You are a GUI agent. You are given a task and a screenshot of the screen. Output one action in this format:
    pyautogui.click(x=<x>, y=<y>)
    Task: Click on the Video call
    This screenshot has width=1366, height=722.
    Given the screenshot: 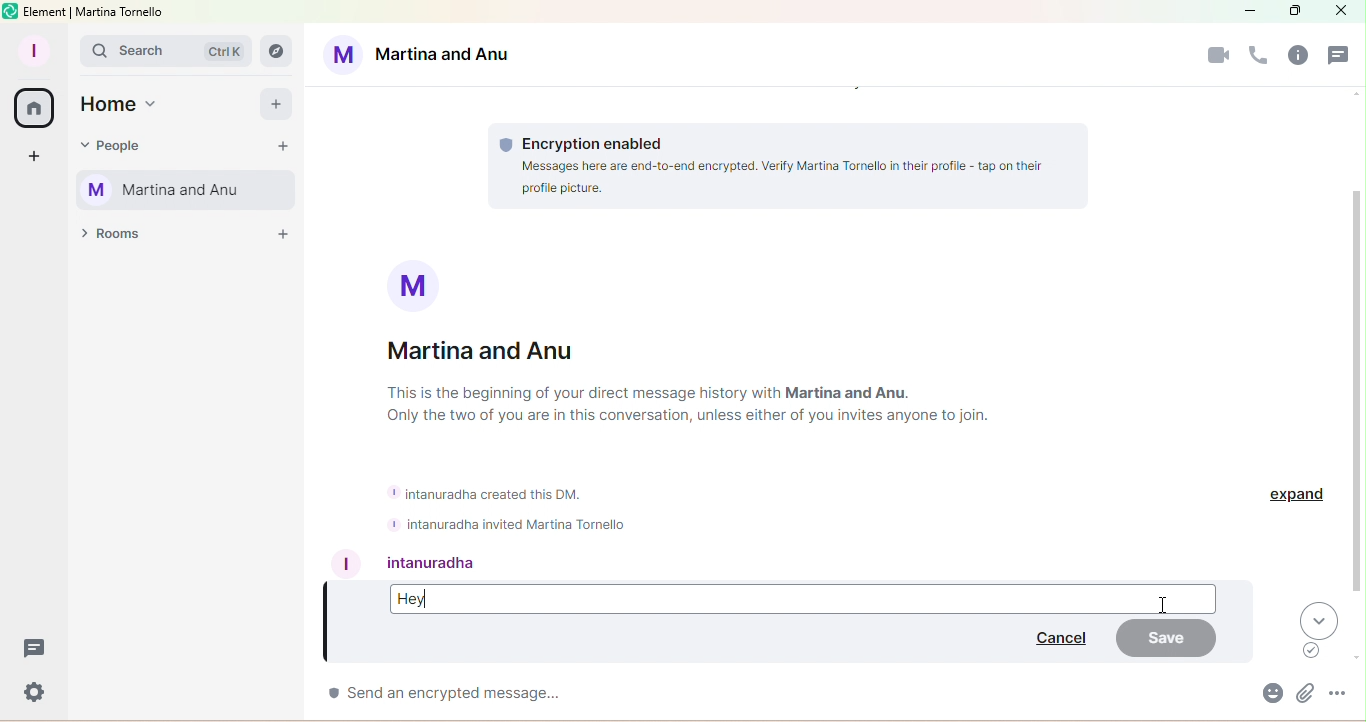 What is the action you would take?
    pyautogui.click(x=1217, y=58)
    